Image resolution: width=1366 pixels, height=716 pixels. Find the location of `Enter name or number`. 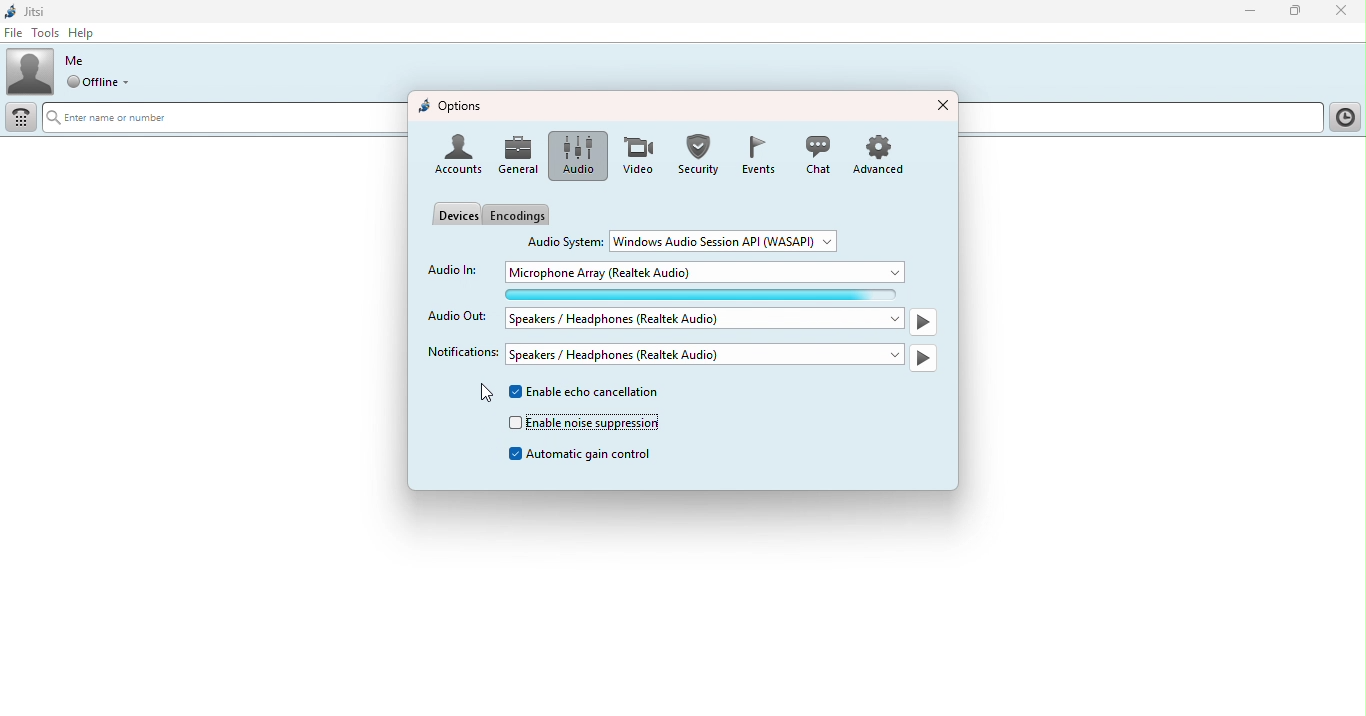

Enter name or number is located at coordinates (220, 119).